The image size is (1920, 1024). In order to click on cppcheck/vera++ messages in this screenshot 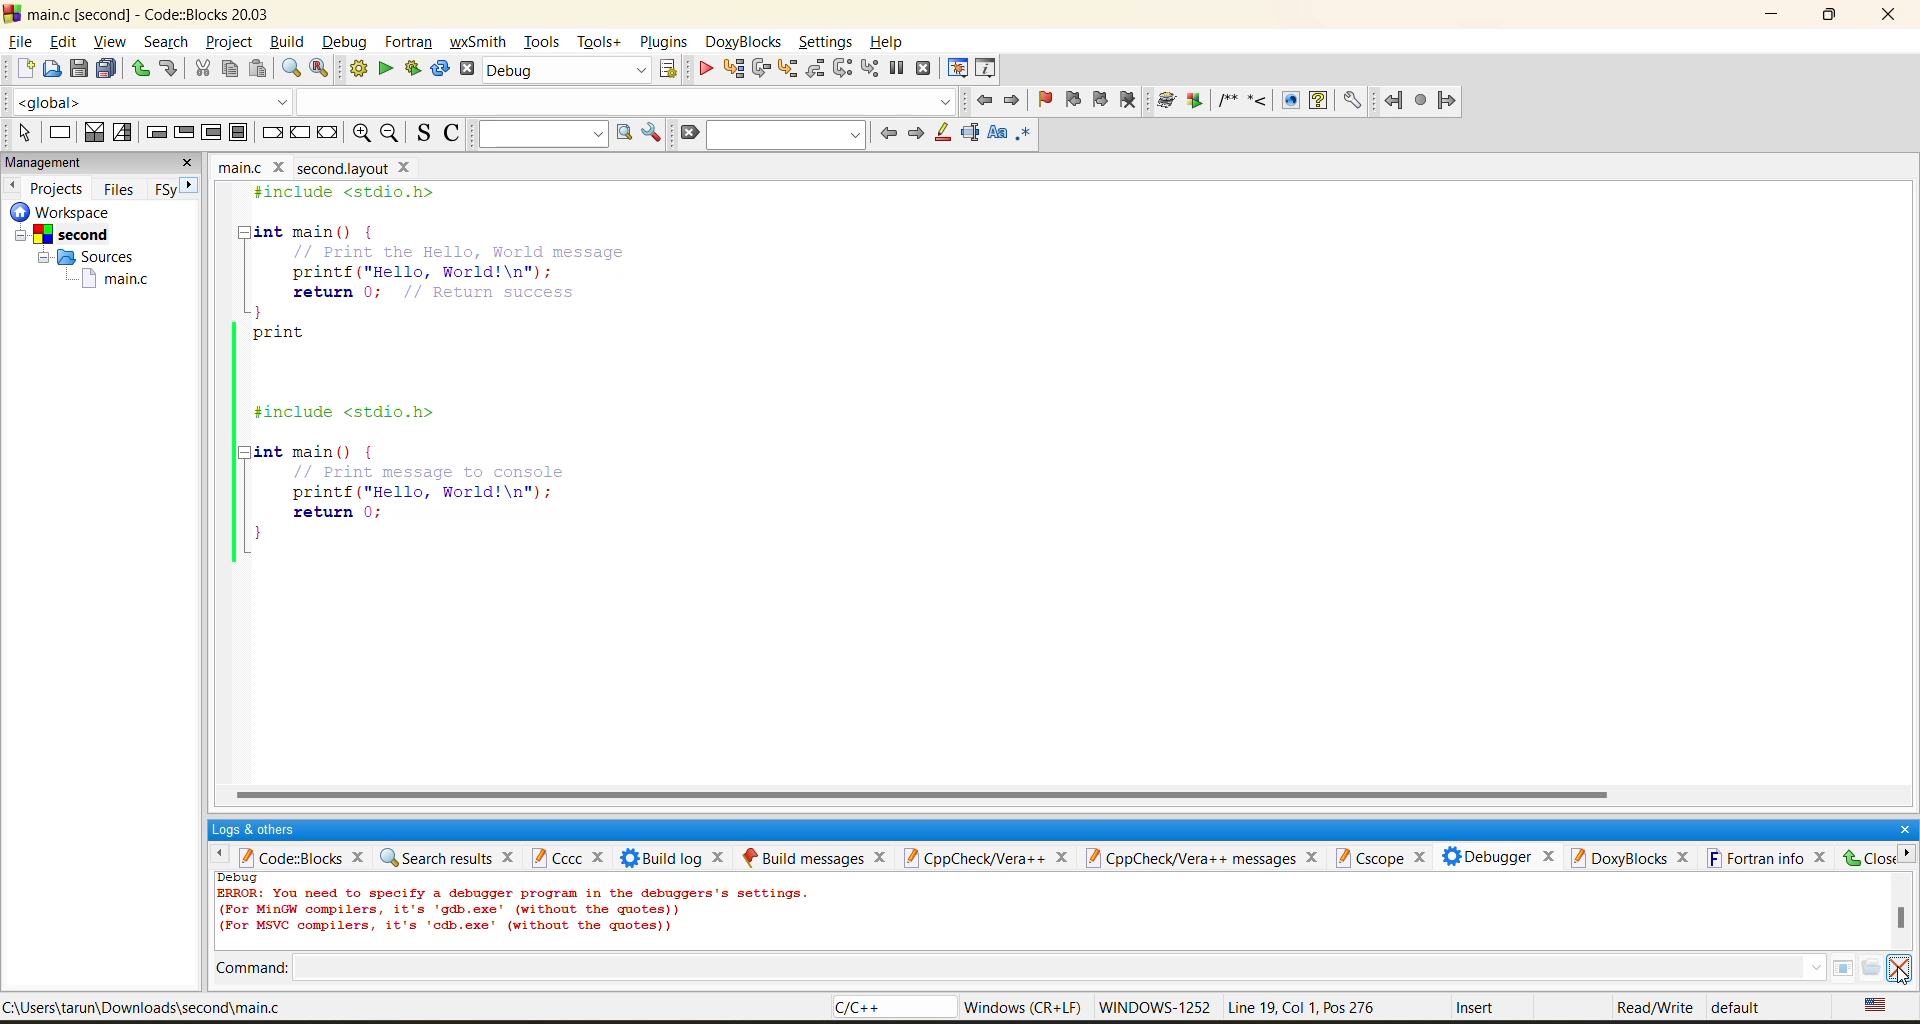, I will do `click(1207, 858)`.